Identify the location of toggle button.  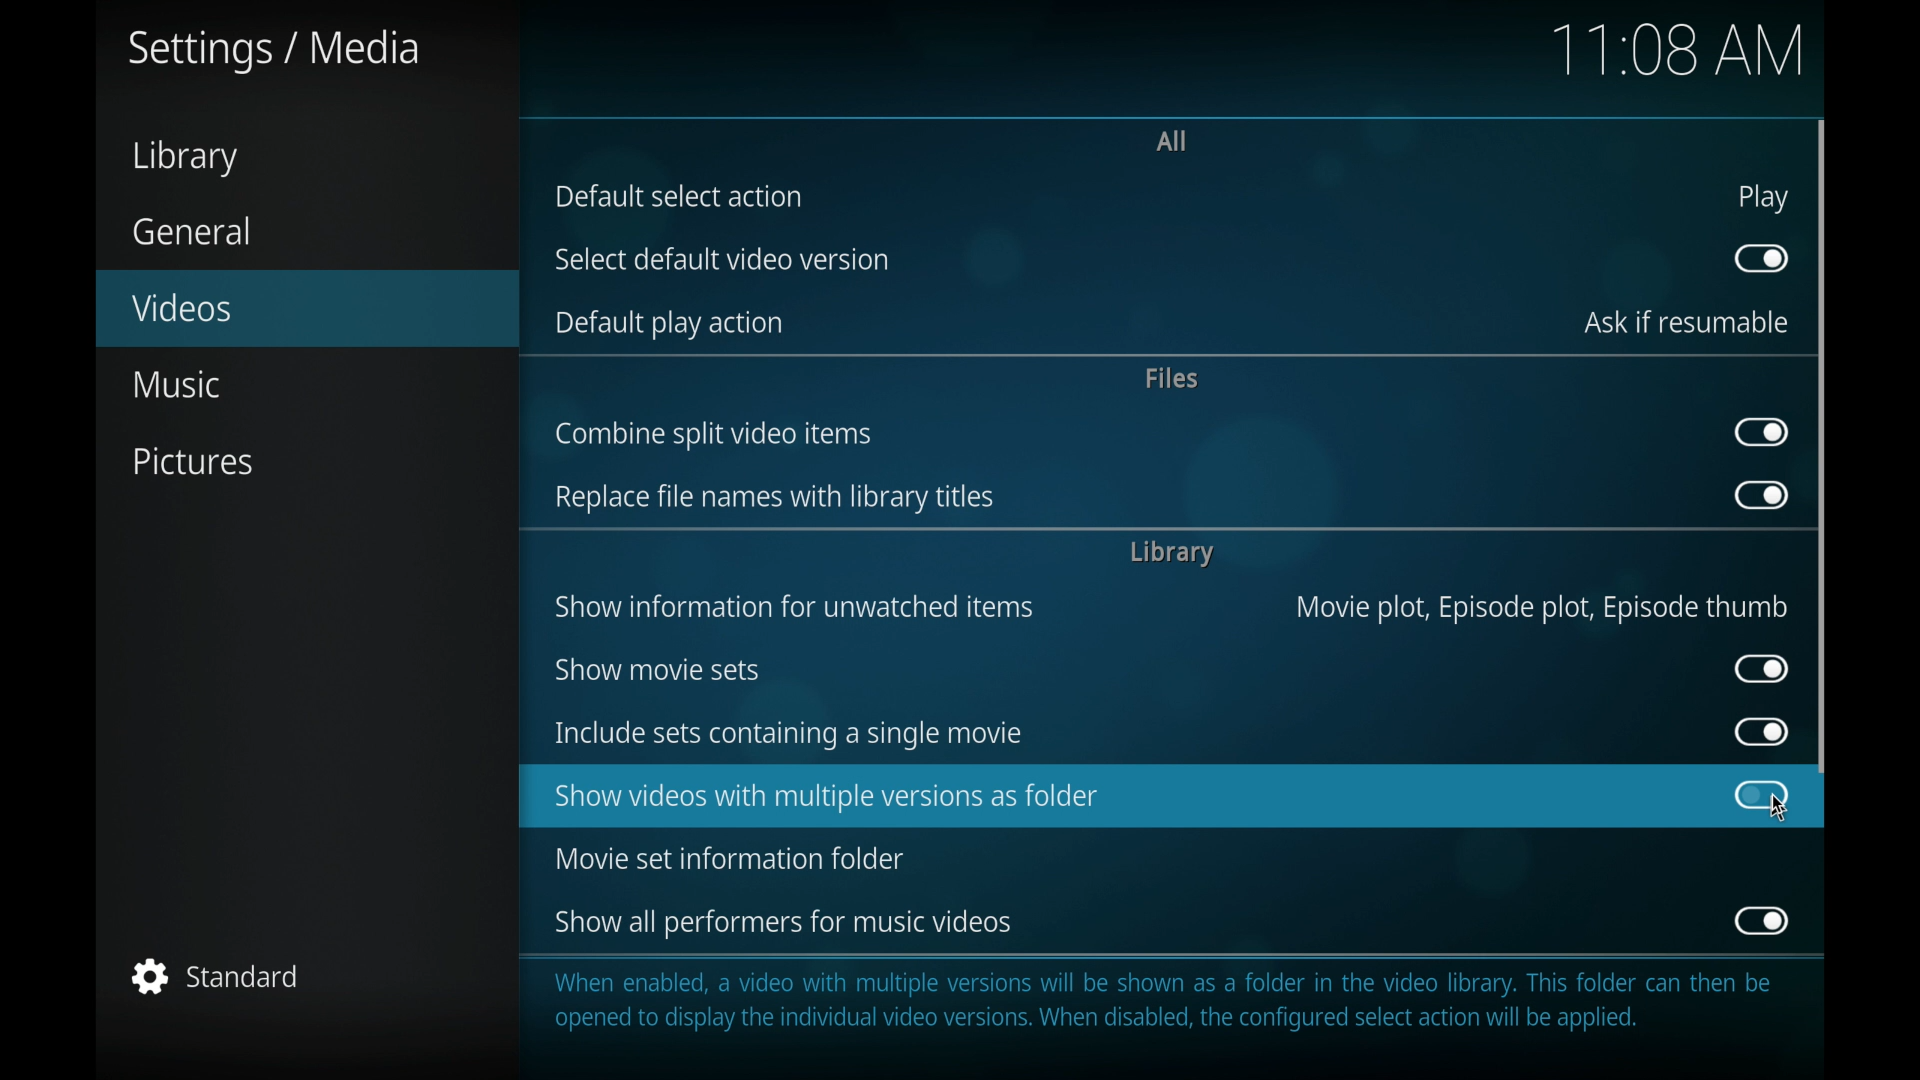
(1762, 495).